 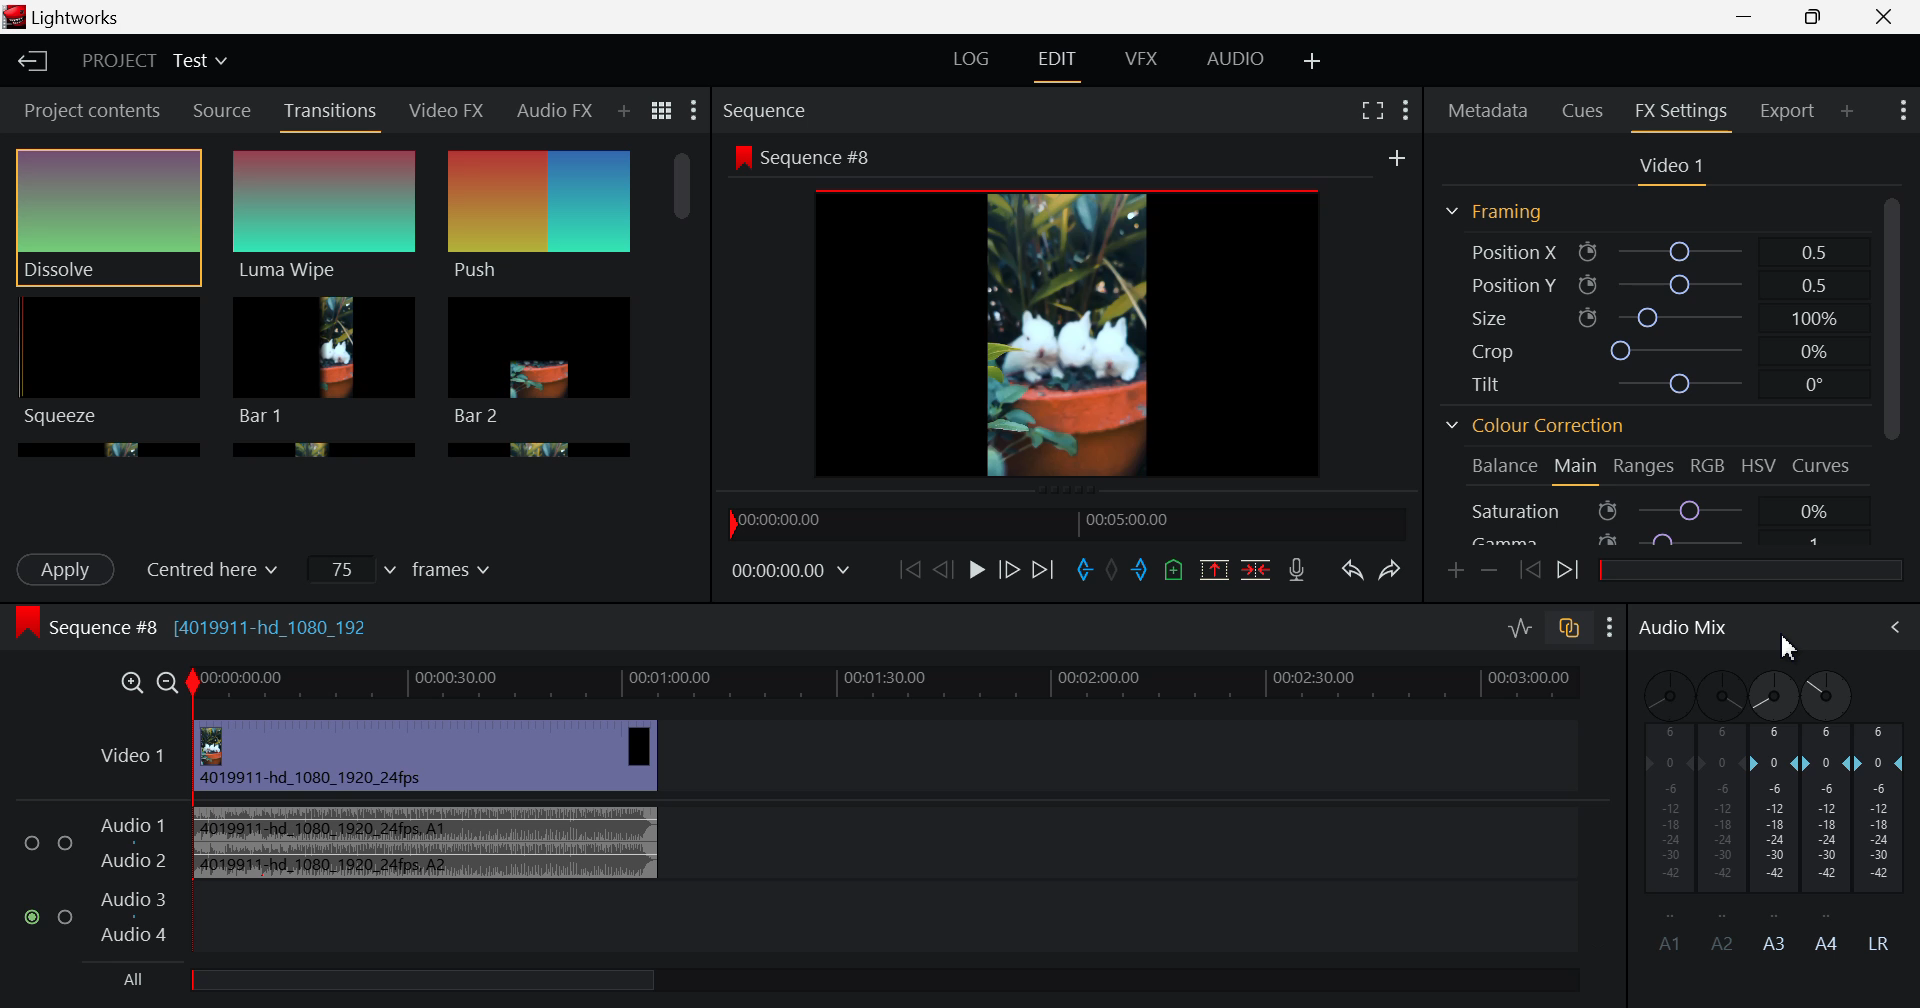 What do you see at coordinates (1826, 814) in the screenshot?
I see `A4 Channel Decibel Level` at bounding box center [1826, 814].